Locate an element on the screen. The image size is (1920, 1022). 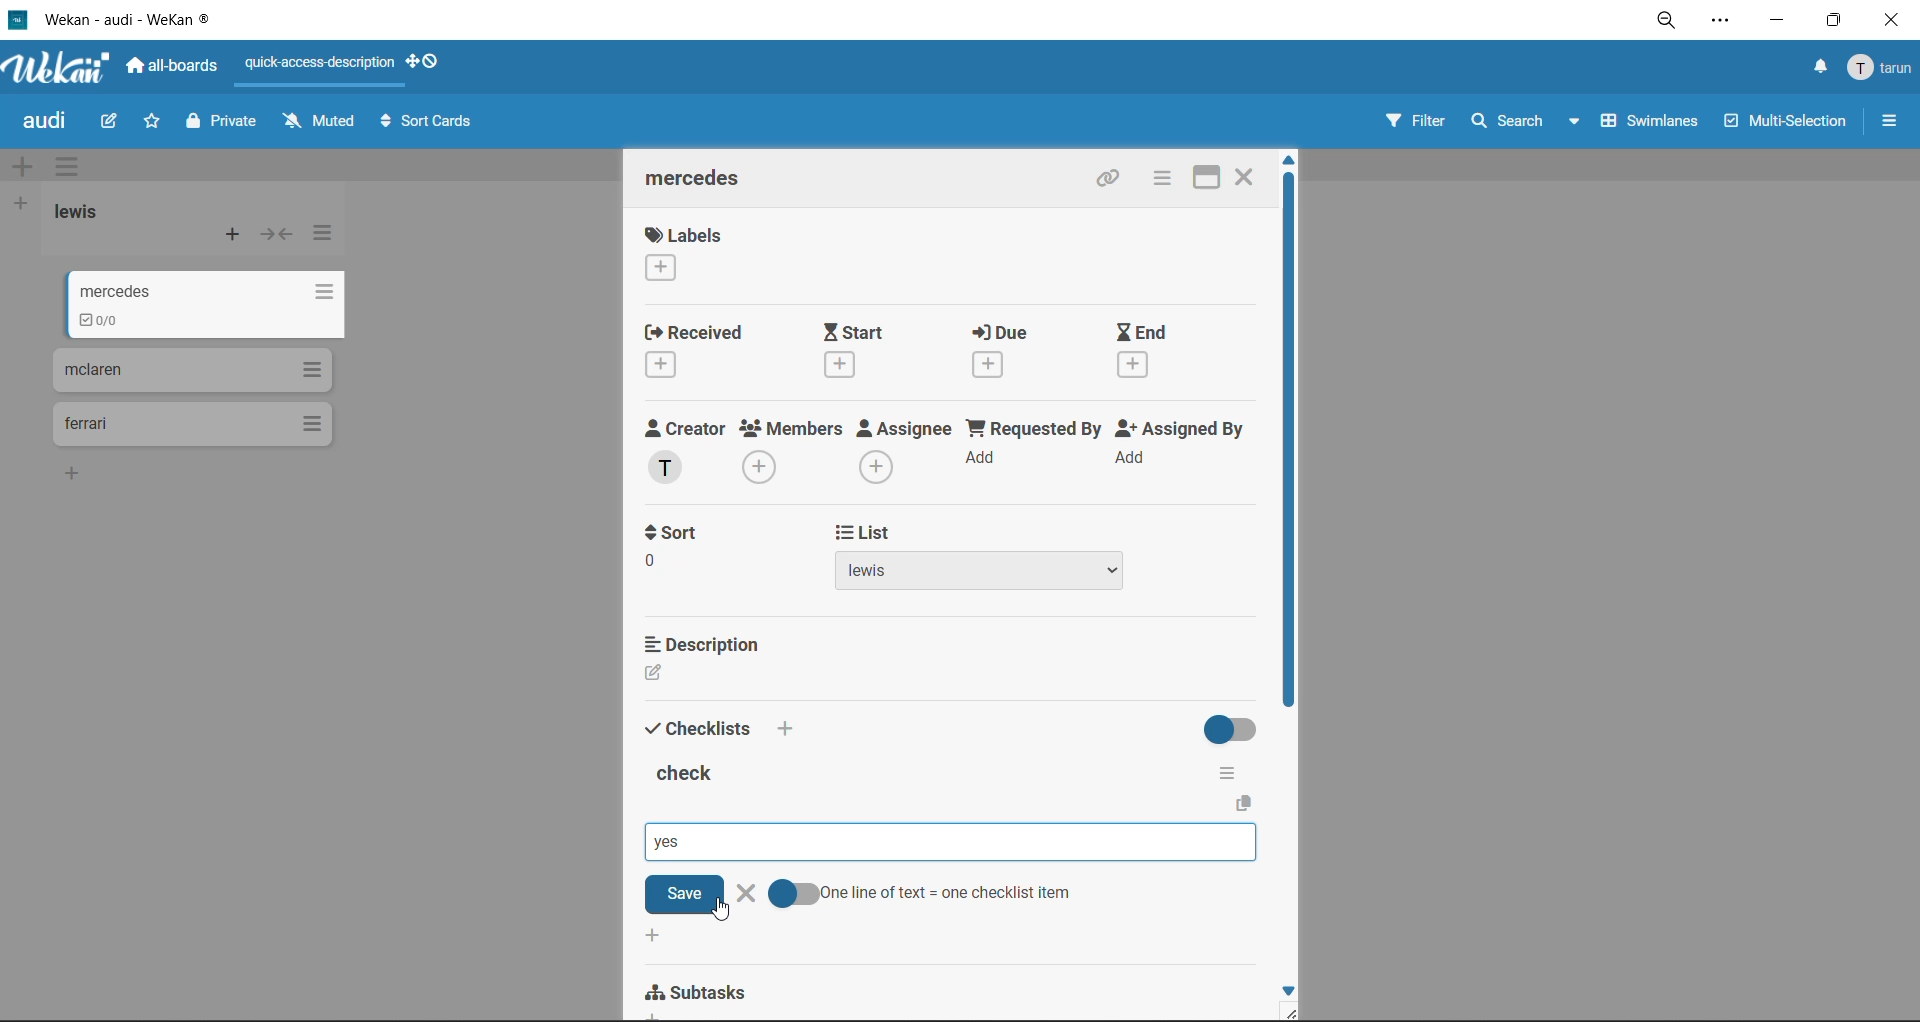
labels is located at coordinates (683, 257).